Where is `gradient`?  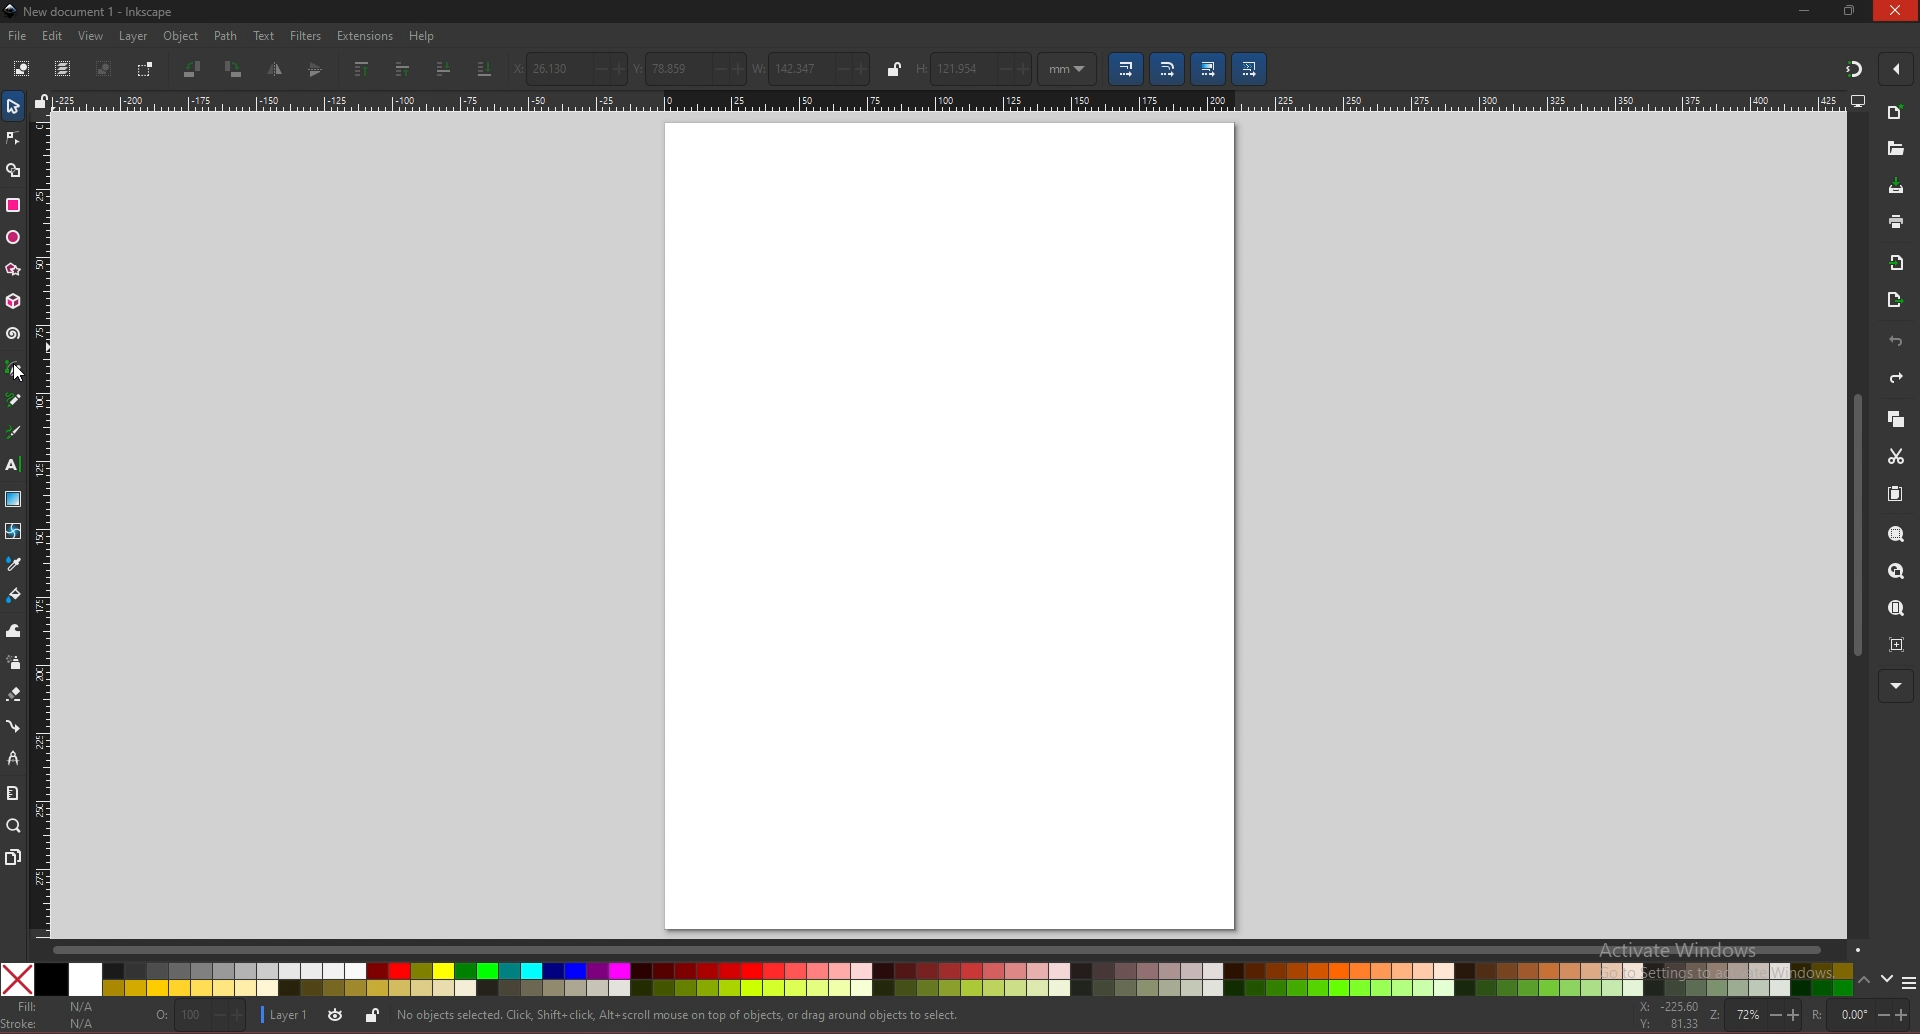 gradient is located at coordinates (14, 499).